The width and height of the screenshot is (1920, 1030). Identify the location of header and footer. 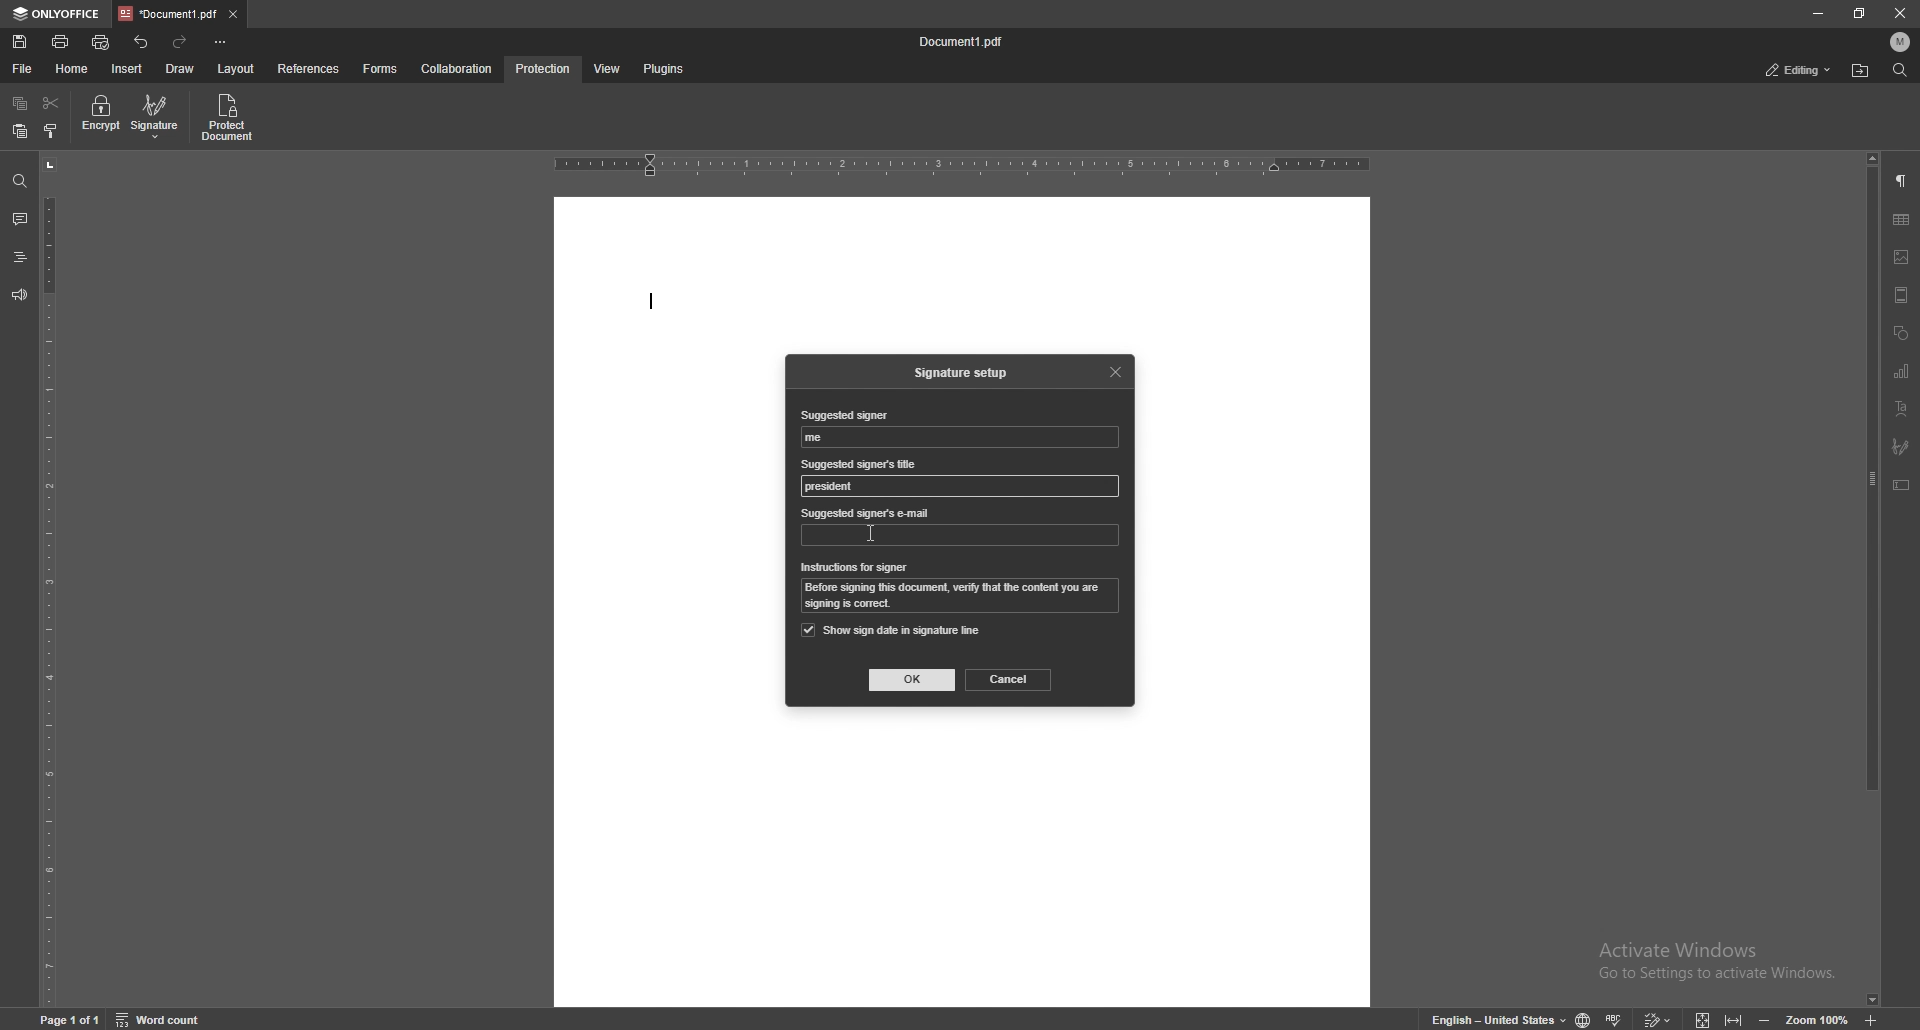
(1901, 295).